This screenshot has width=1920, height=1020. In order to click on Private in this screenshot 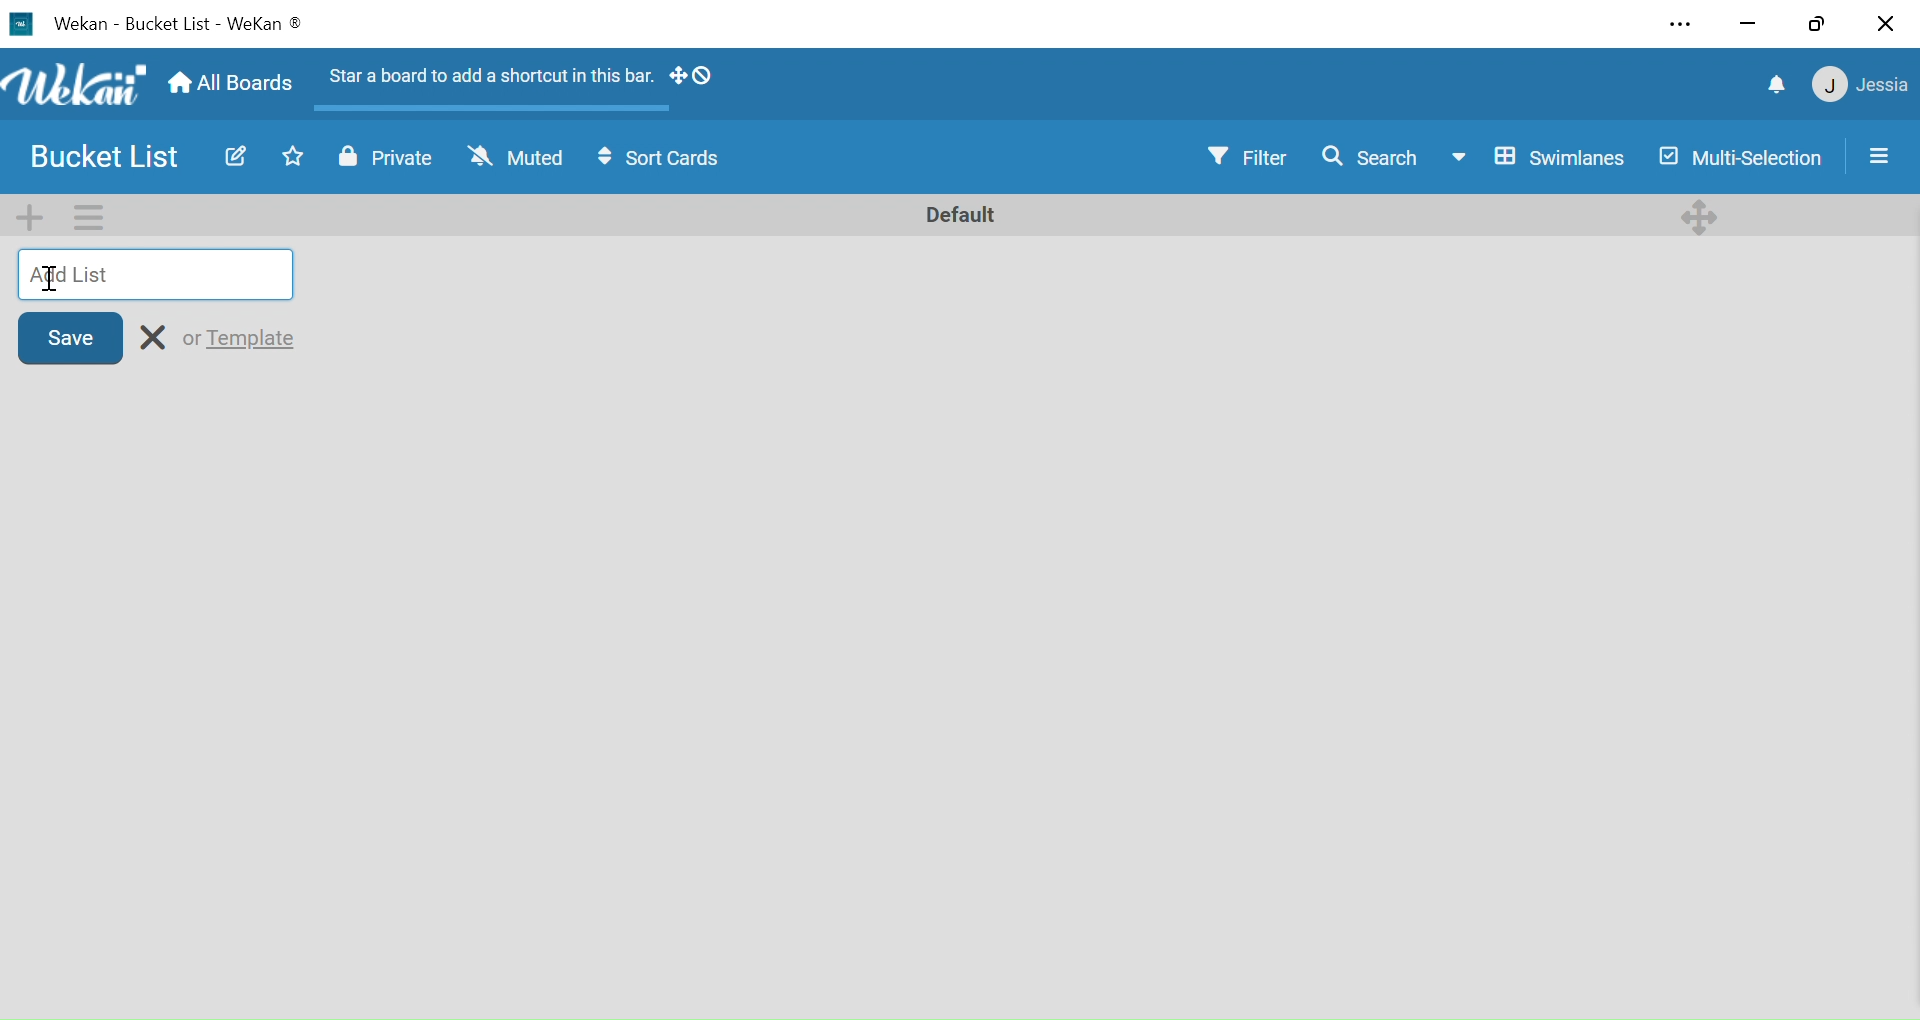, I will do `click(386, 161)`.